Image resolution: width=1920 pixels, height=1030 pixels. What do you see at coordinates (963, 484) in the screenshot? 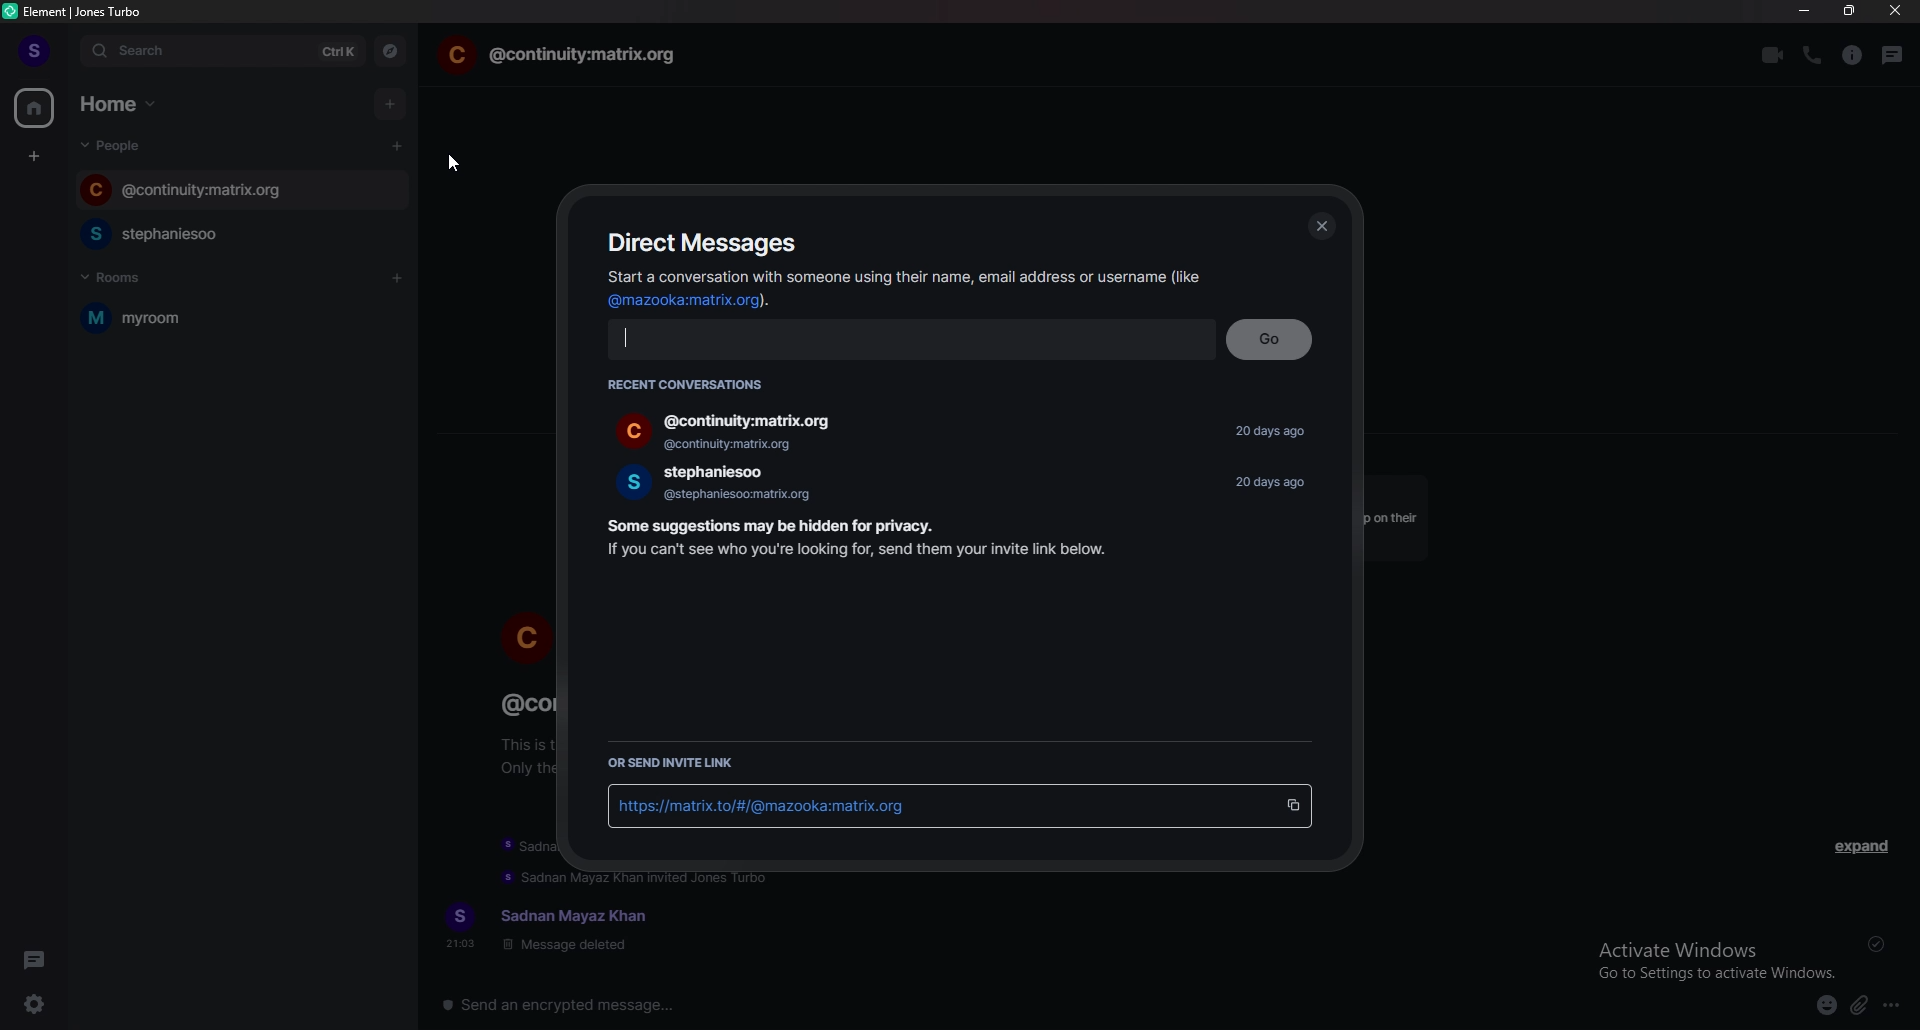
I see `people` at bounding box center [963, 484].